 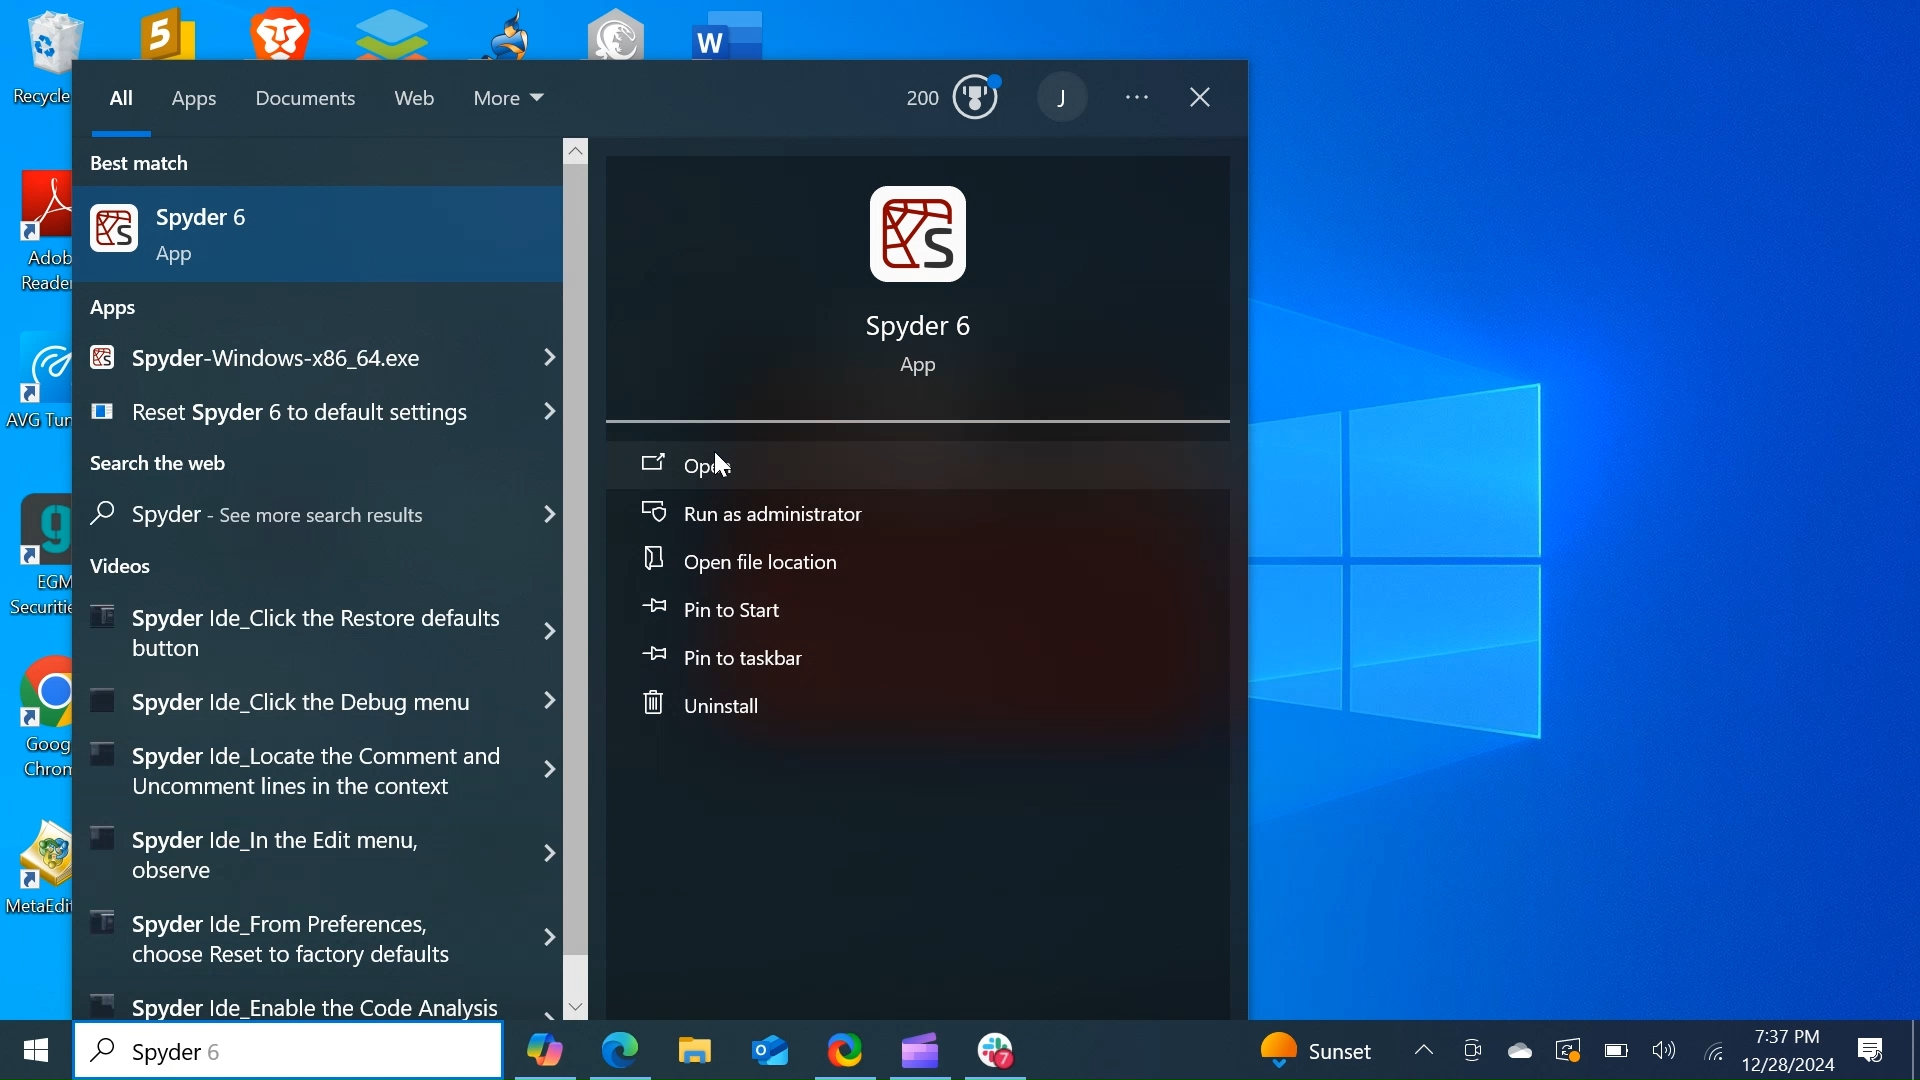 I want to click on Web, so click(x=418, y=102).